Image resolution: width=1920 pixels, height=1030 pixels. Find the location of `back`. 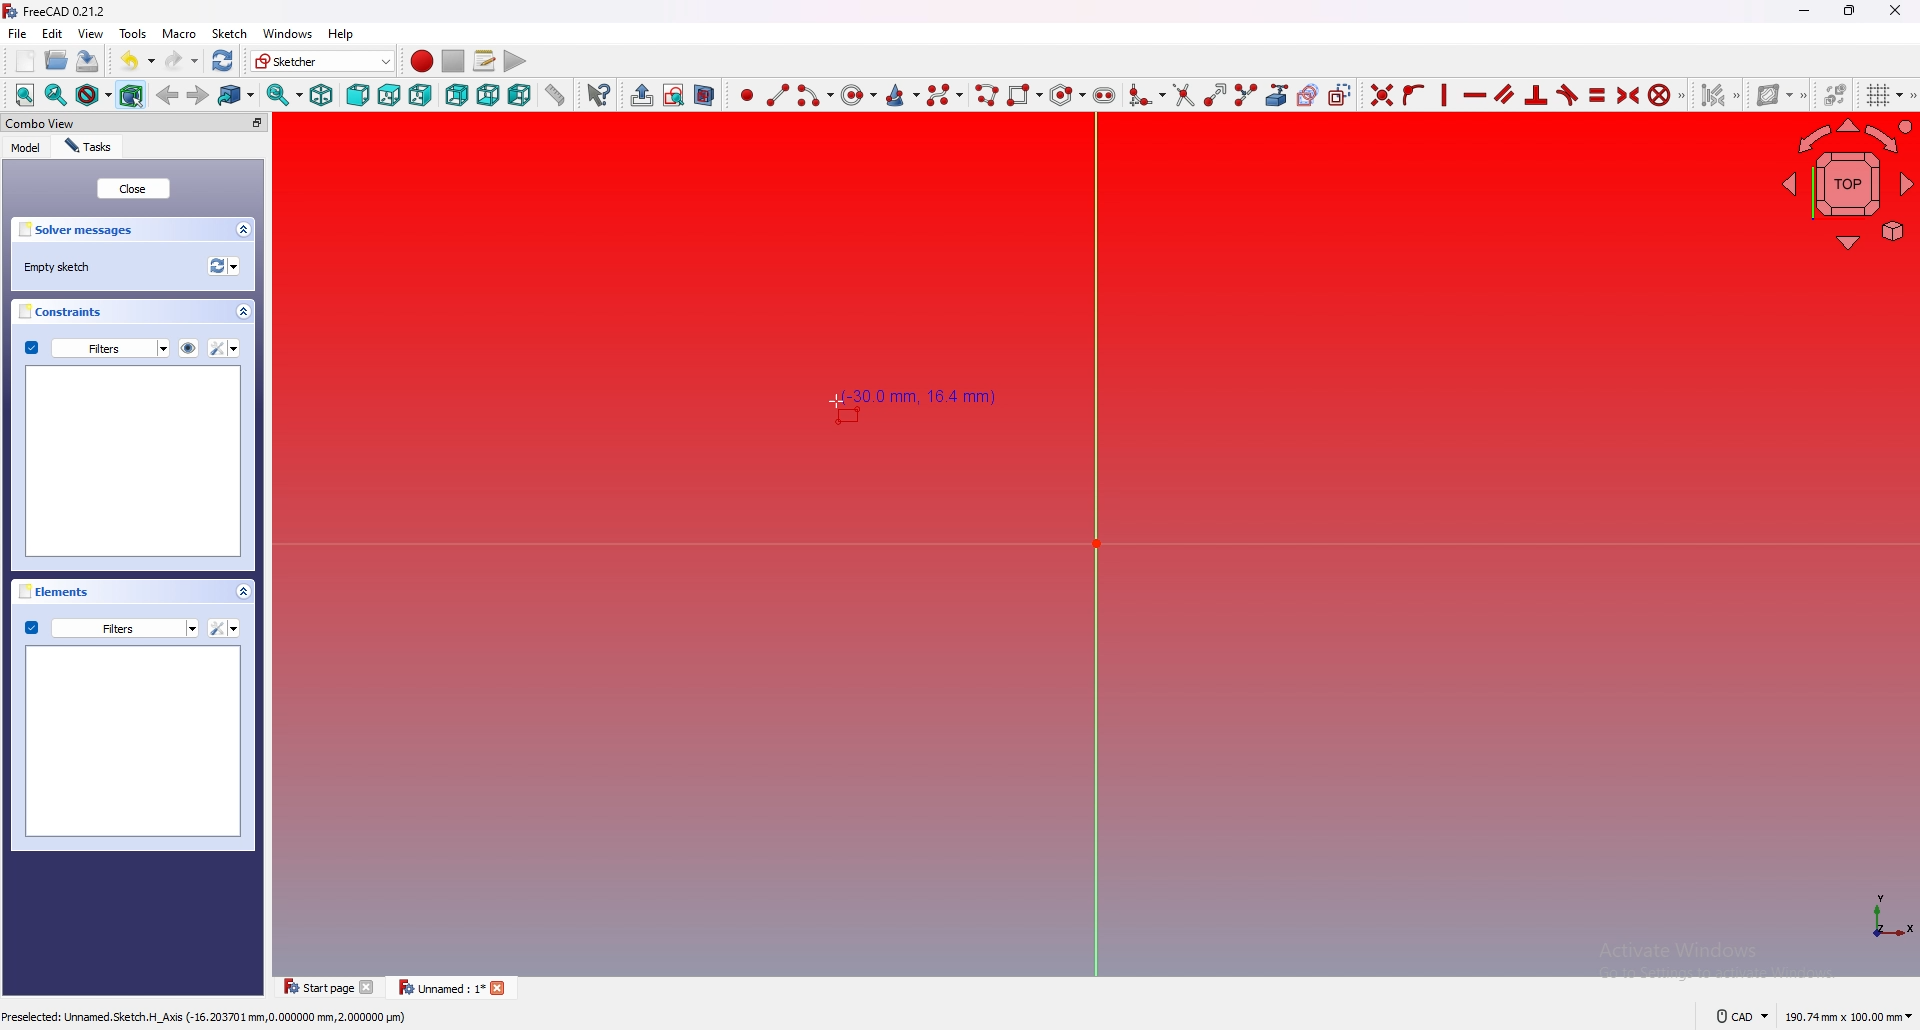

back is located at coordinates (168, 94).